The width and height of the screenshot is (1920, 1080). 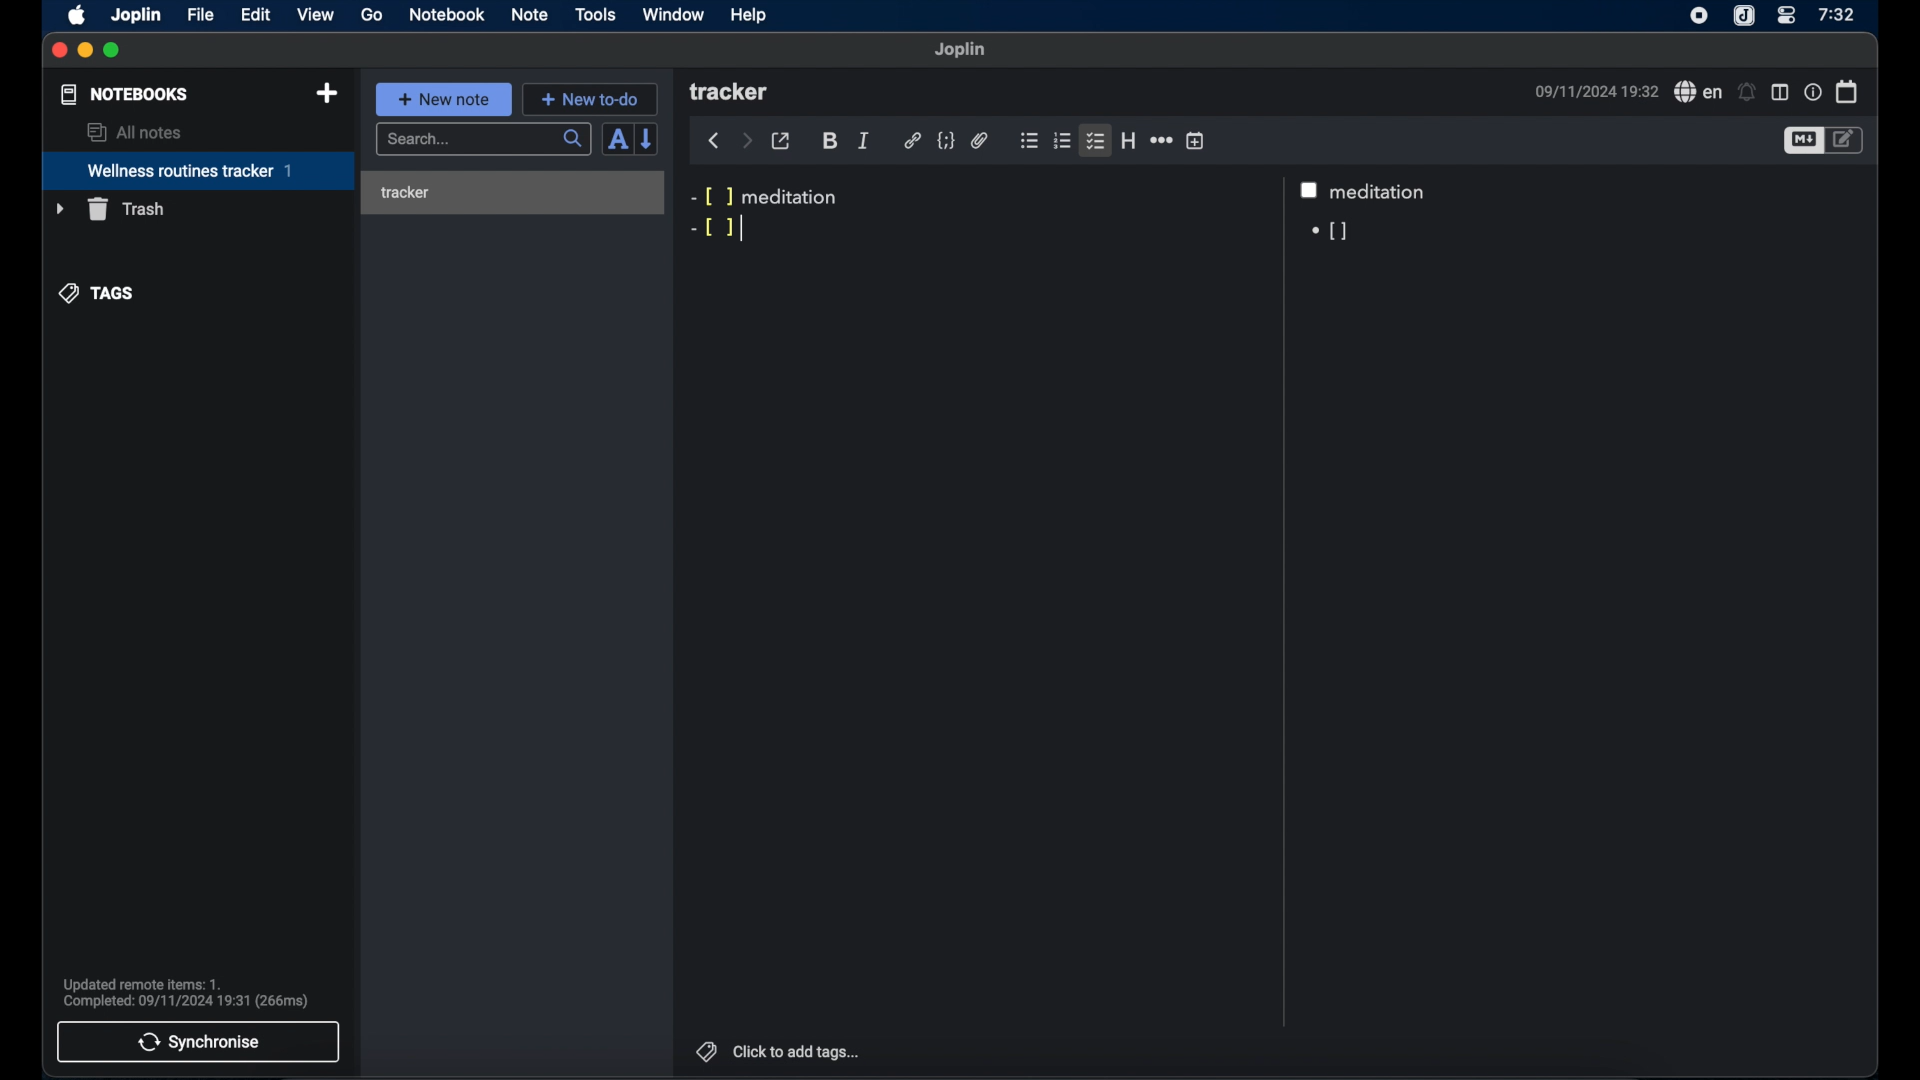 I want to click on insert time, so click(x=1195, y=140).